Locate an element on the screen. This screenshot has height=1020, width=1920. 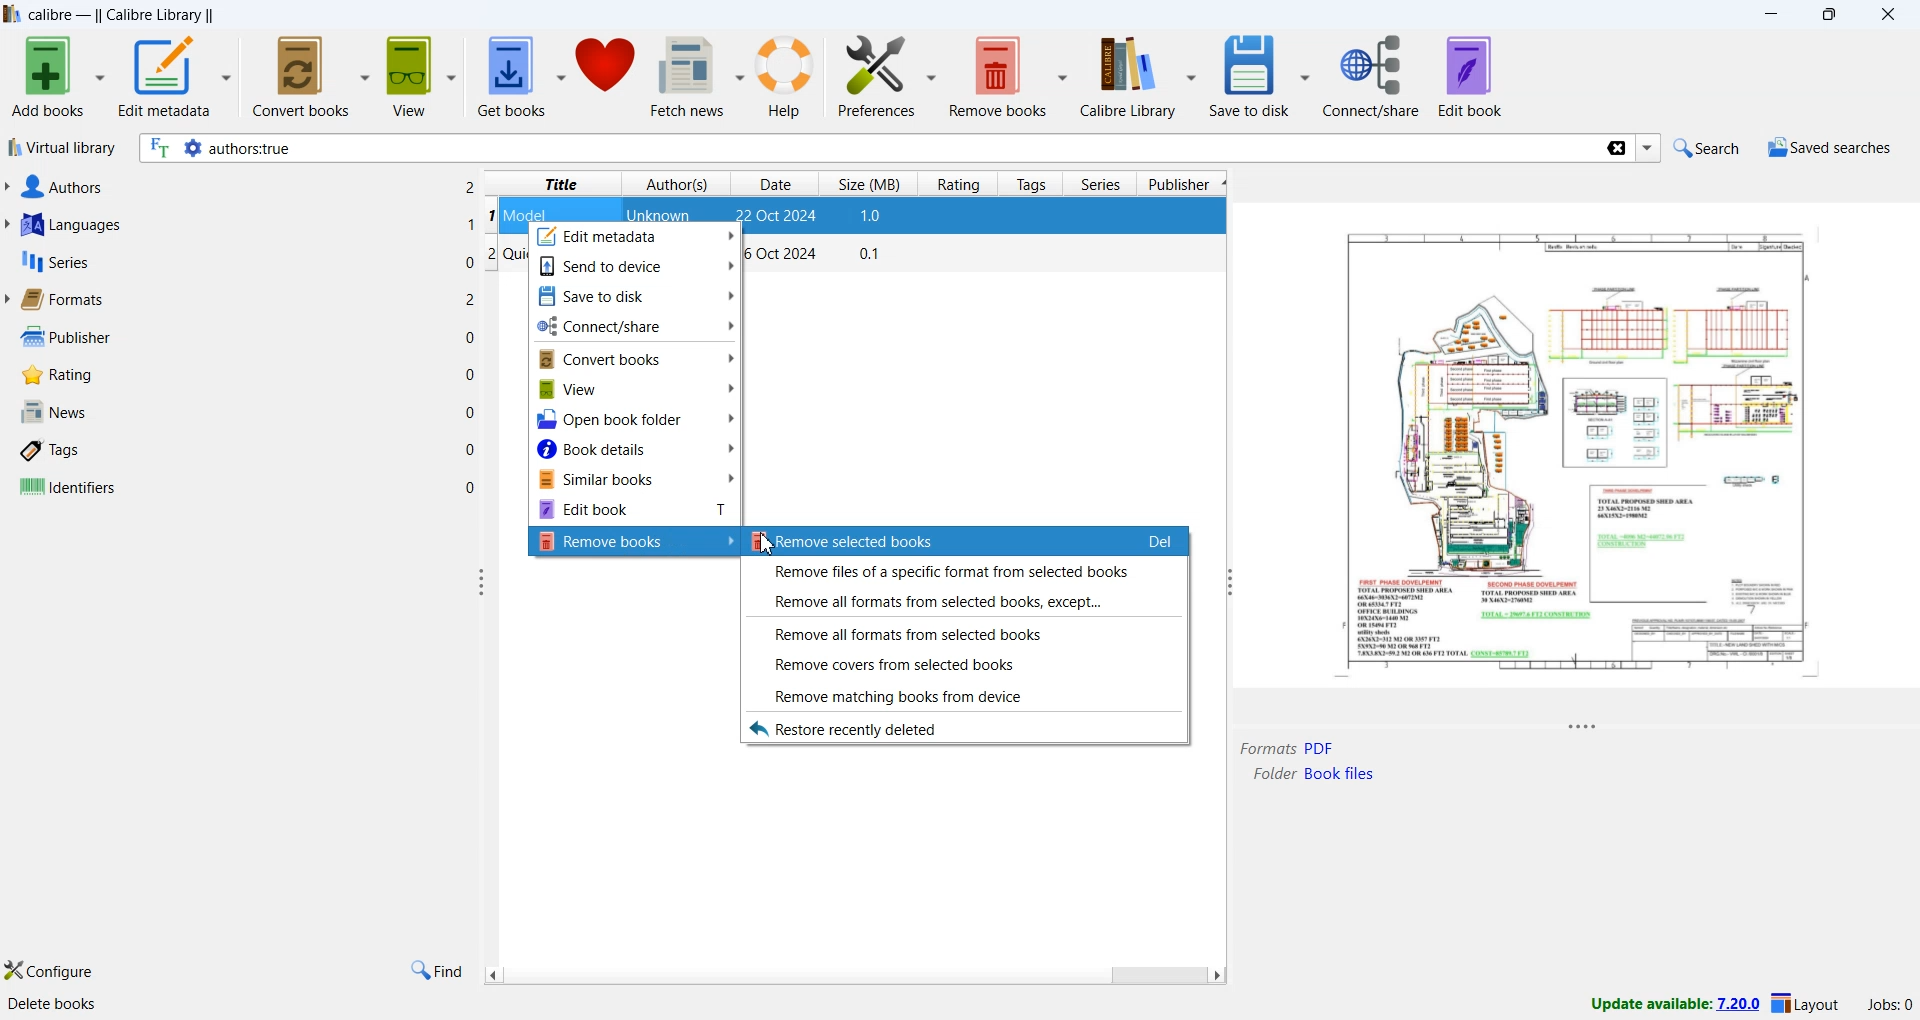
0 is located at coordinates (471, 486).